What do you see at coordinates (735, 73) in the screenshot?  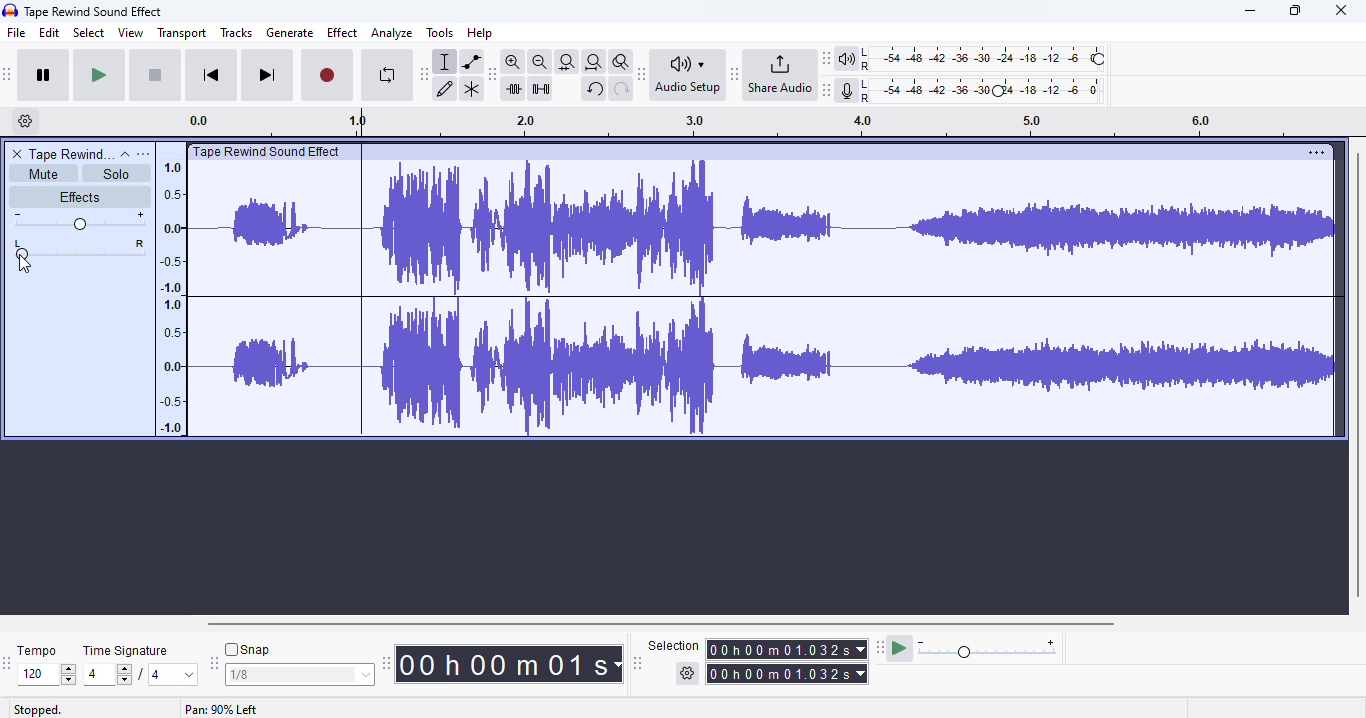 I see `audacity share audio toolbar` at bounding box center [735, 73].